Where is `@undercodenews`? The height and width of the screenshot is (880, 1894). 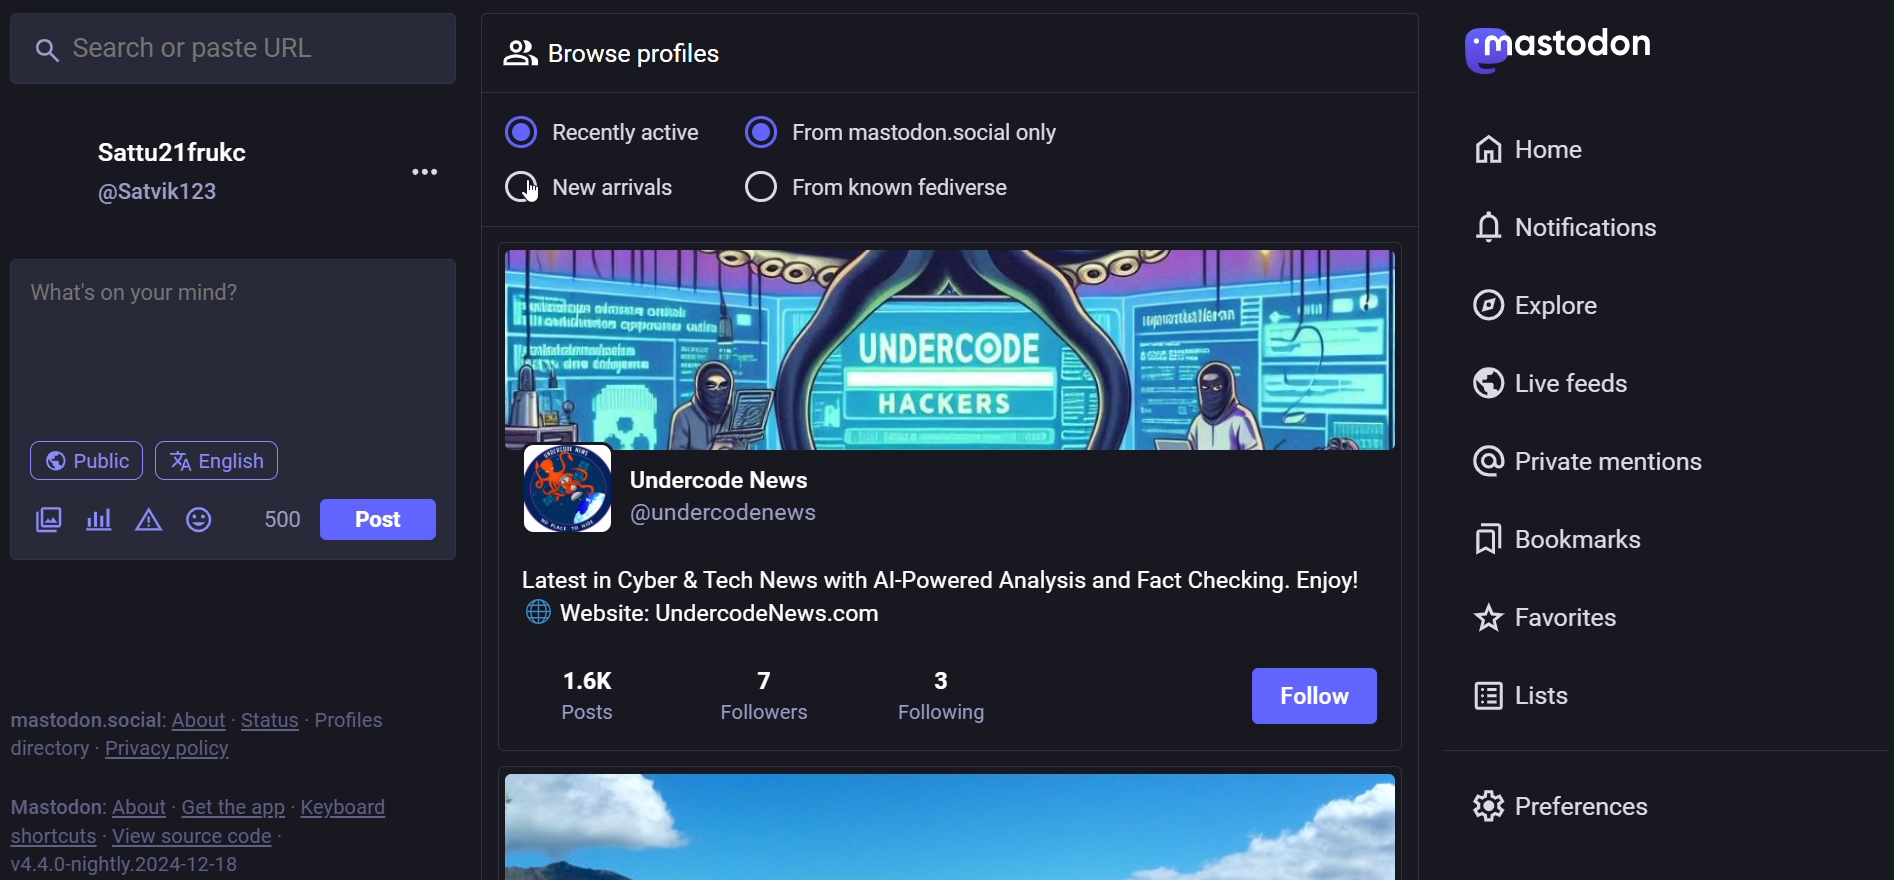 @undercodenews is located at coordinates (735, 520).